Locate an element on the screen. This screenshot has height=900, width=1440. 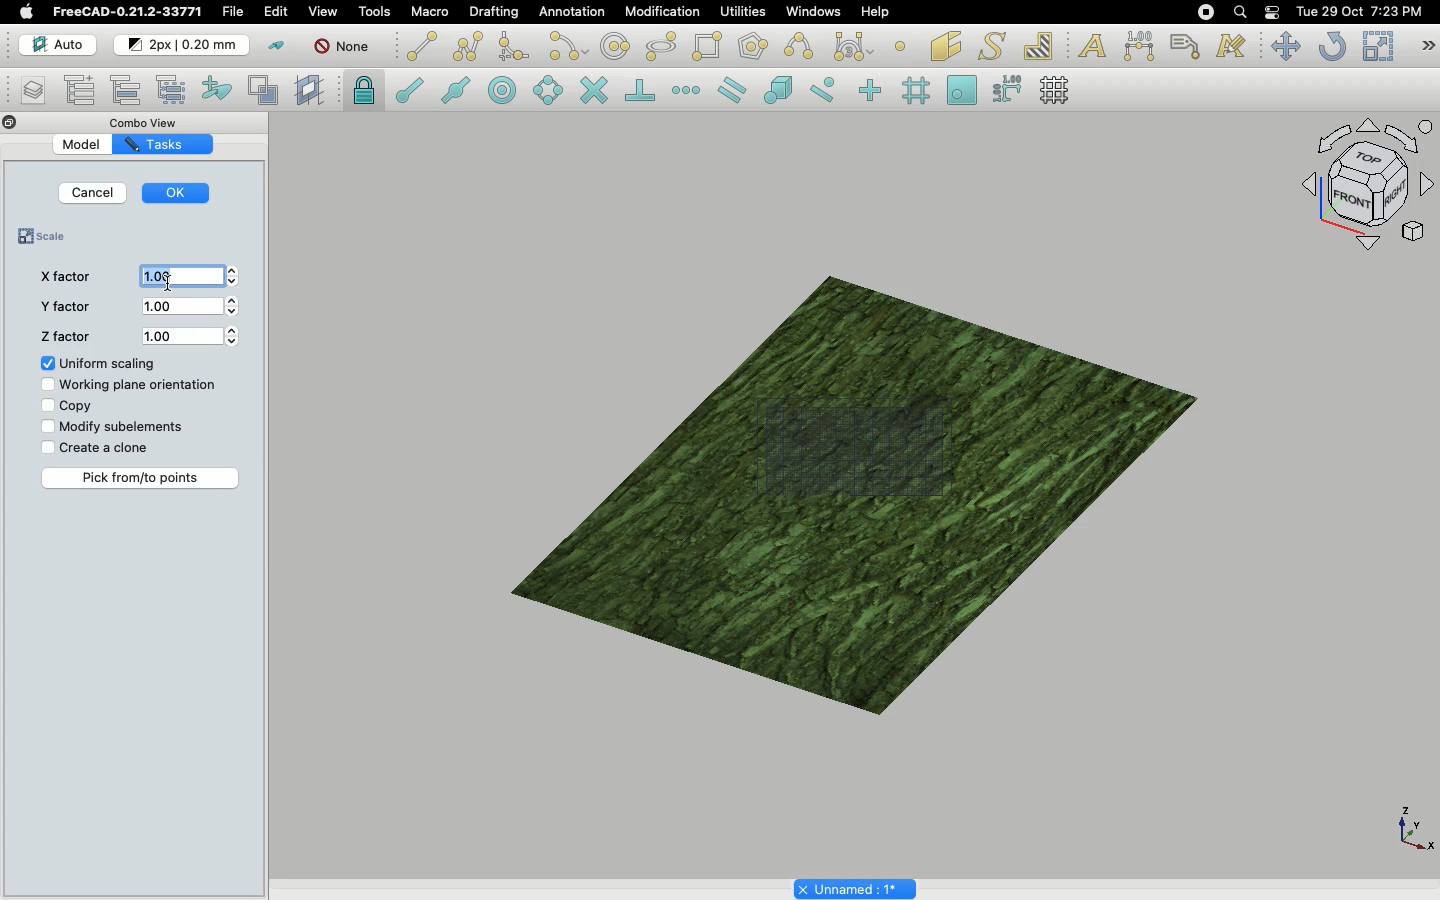
Modification is located at coordinates (656, 11).